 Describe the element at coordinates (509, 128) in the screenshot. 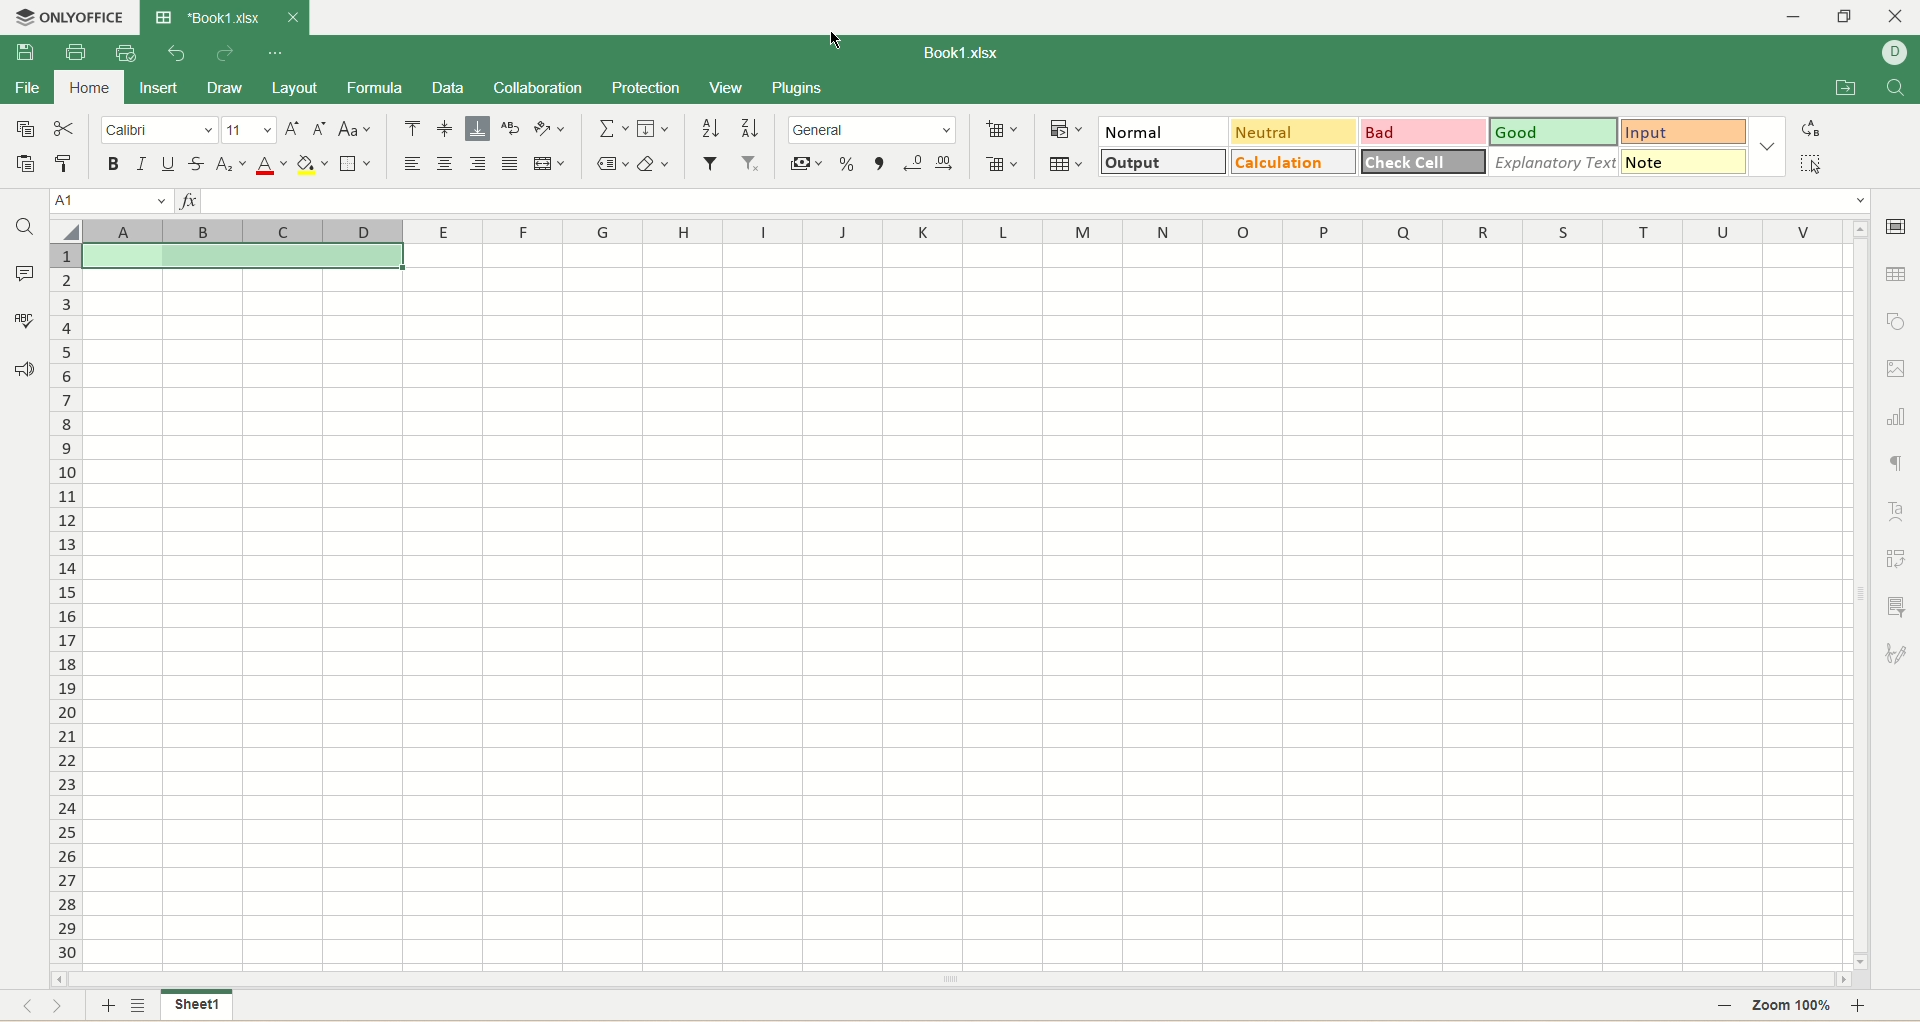

I see `wrap text` at that location.